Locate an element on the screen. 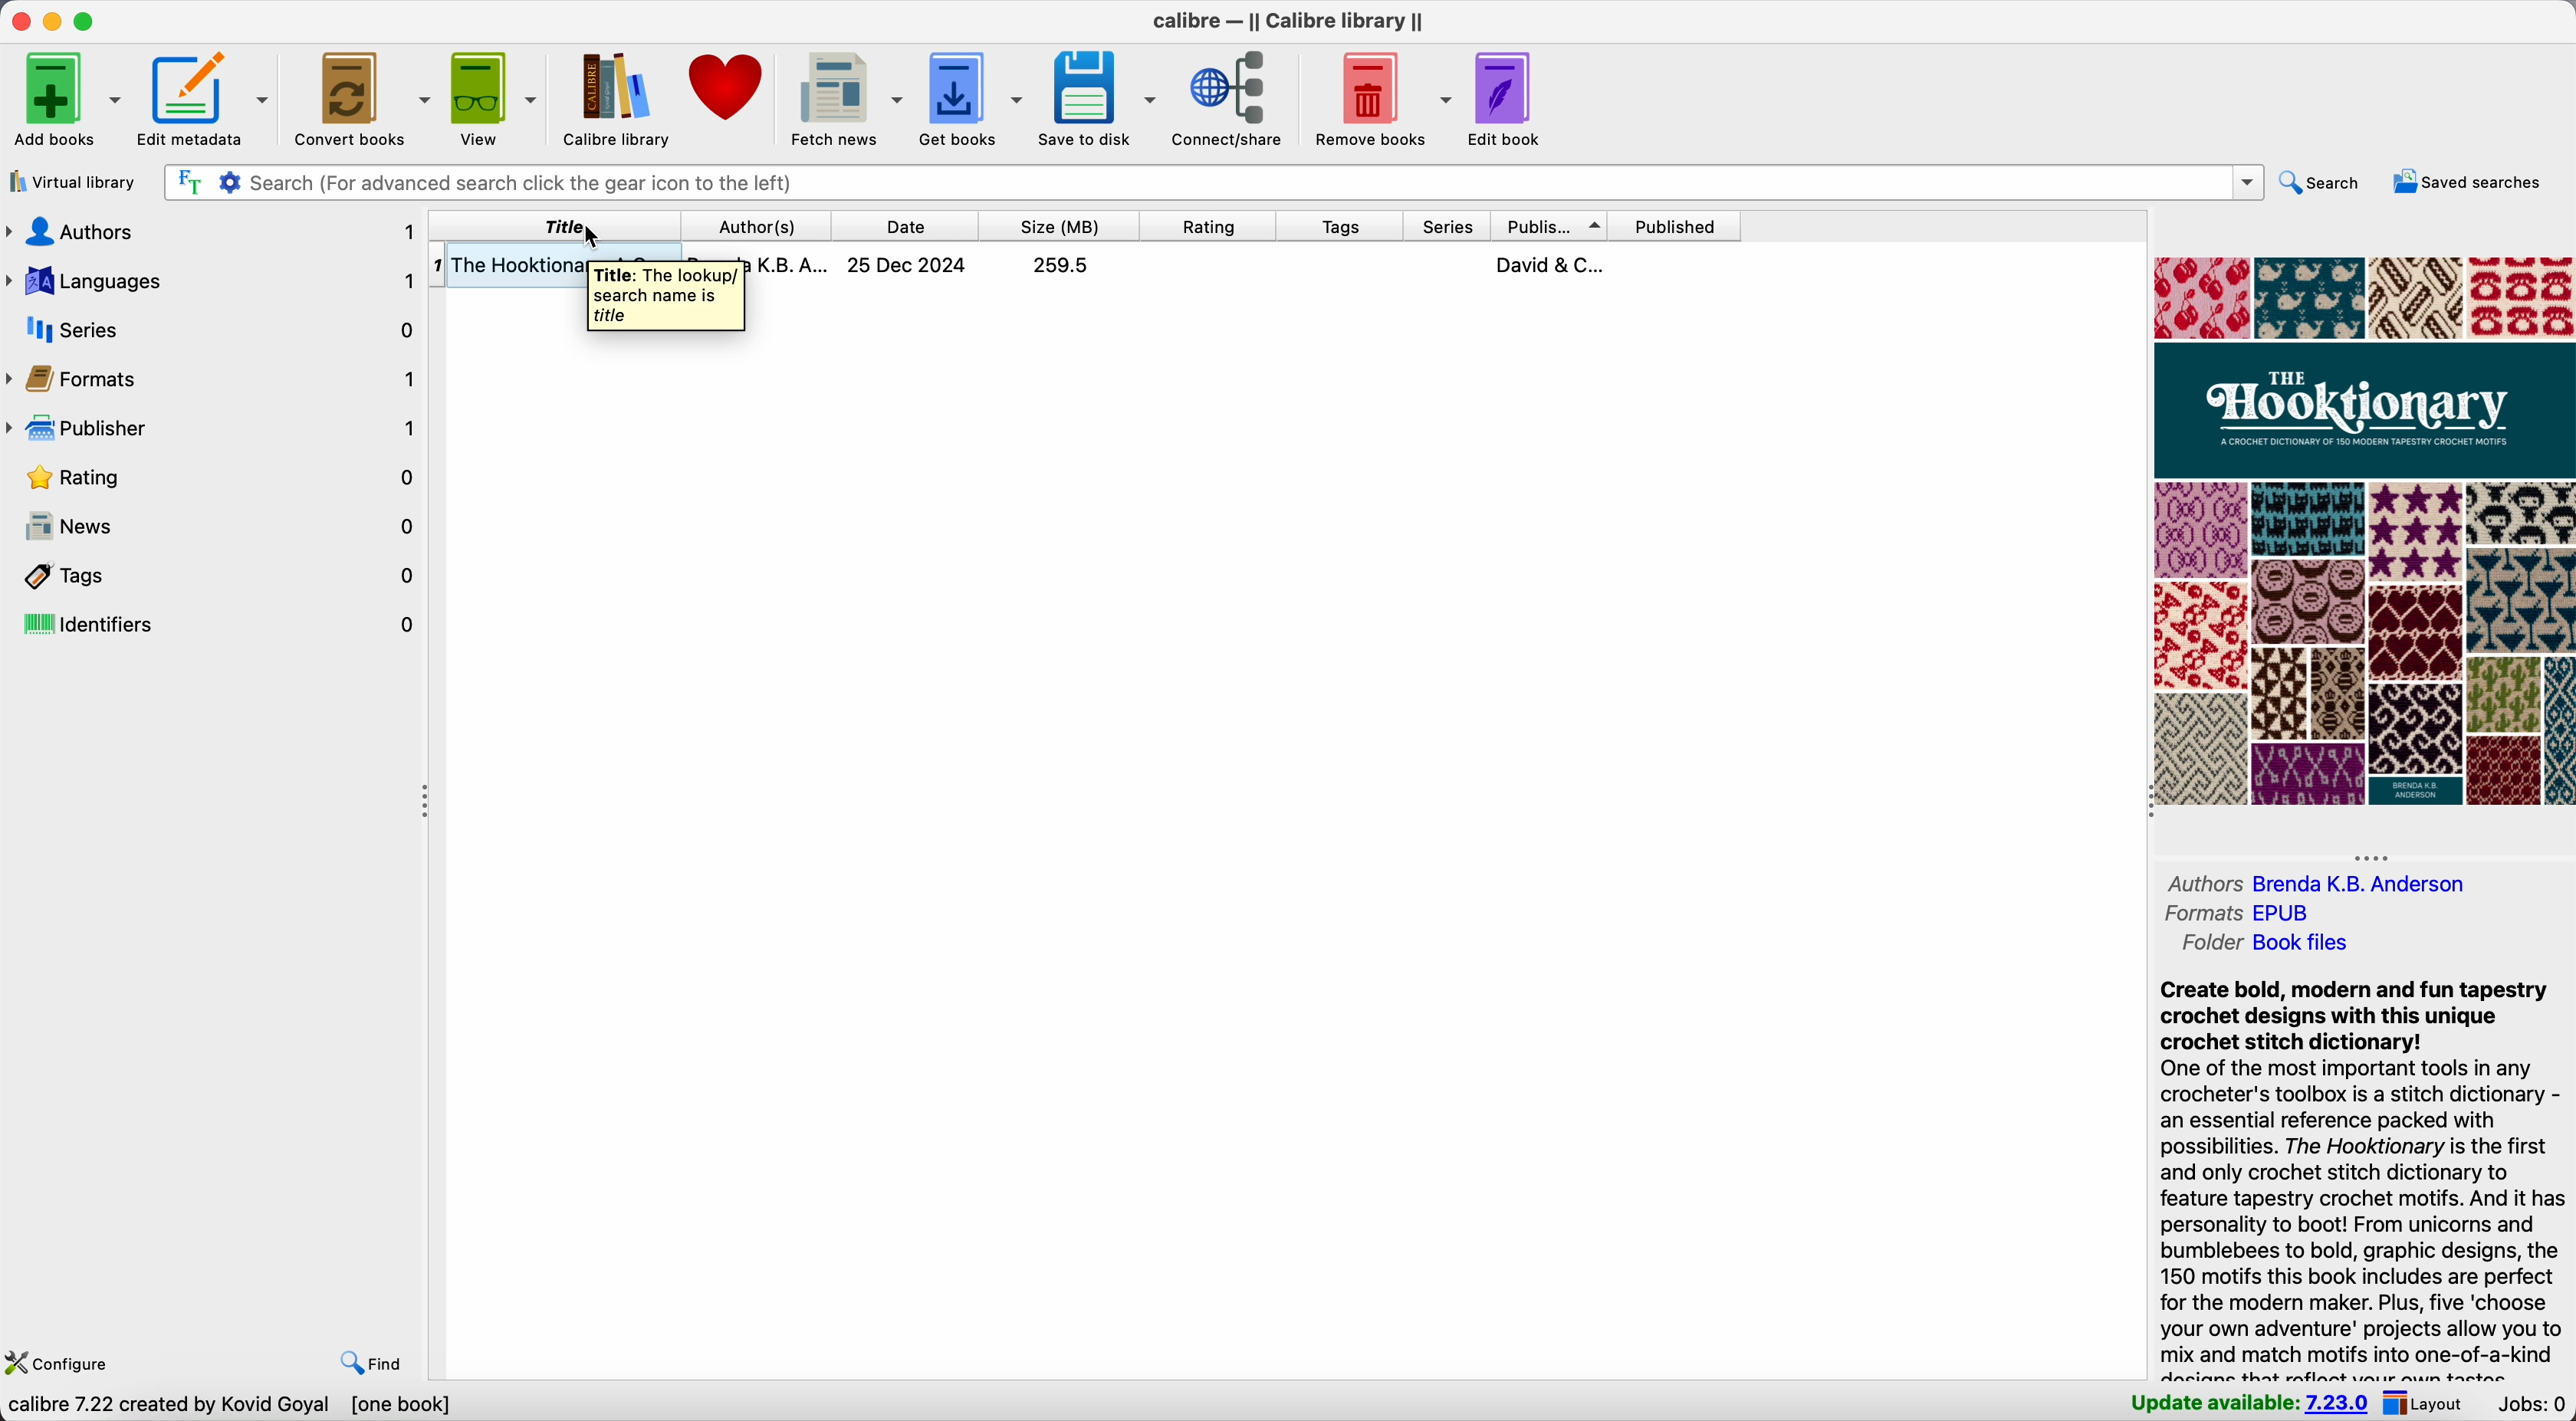 The width and height of the screenshot is (2576, 1421). languages is located at coordinates (211, 282).